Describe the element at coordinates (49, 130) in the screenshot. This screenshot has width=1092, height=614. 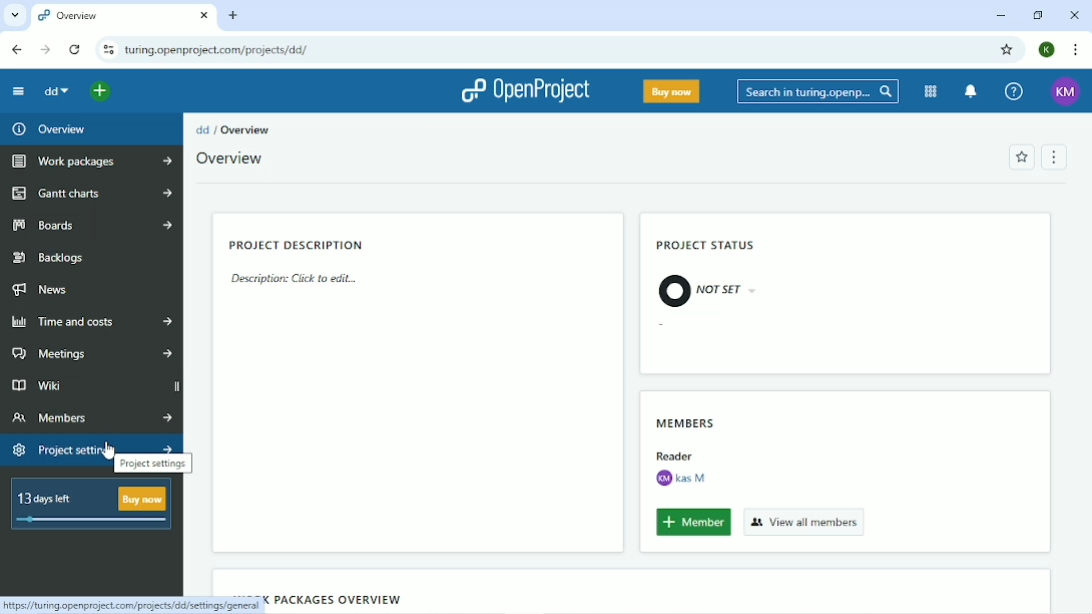
I see `Overview` at that location.